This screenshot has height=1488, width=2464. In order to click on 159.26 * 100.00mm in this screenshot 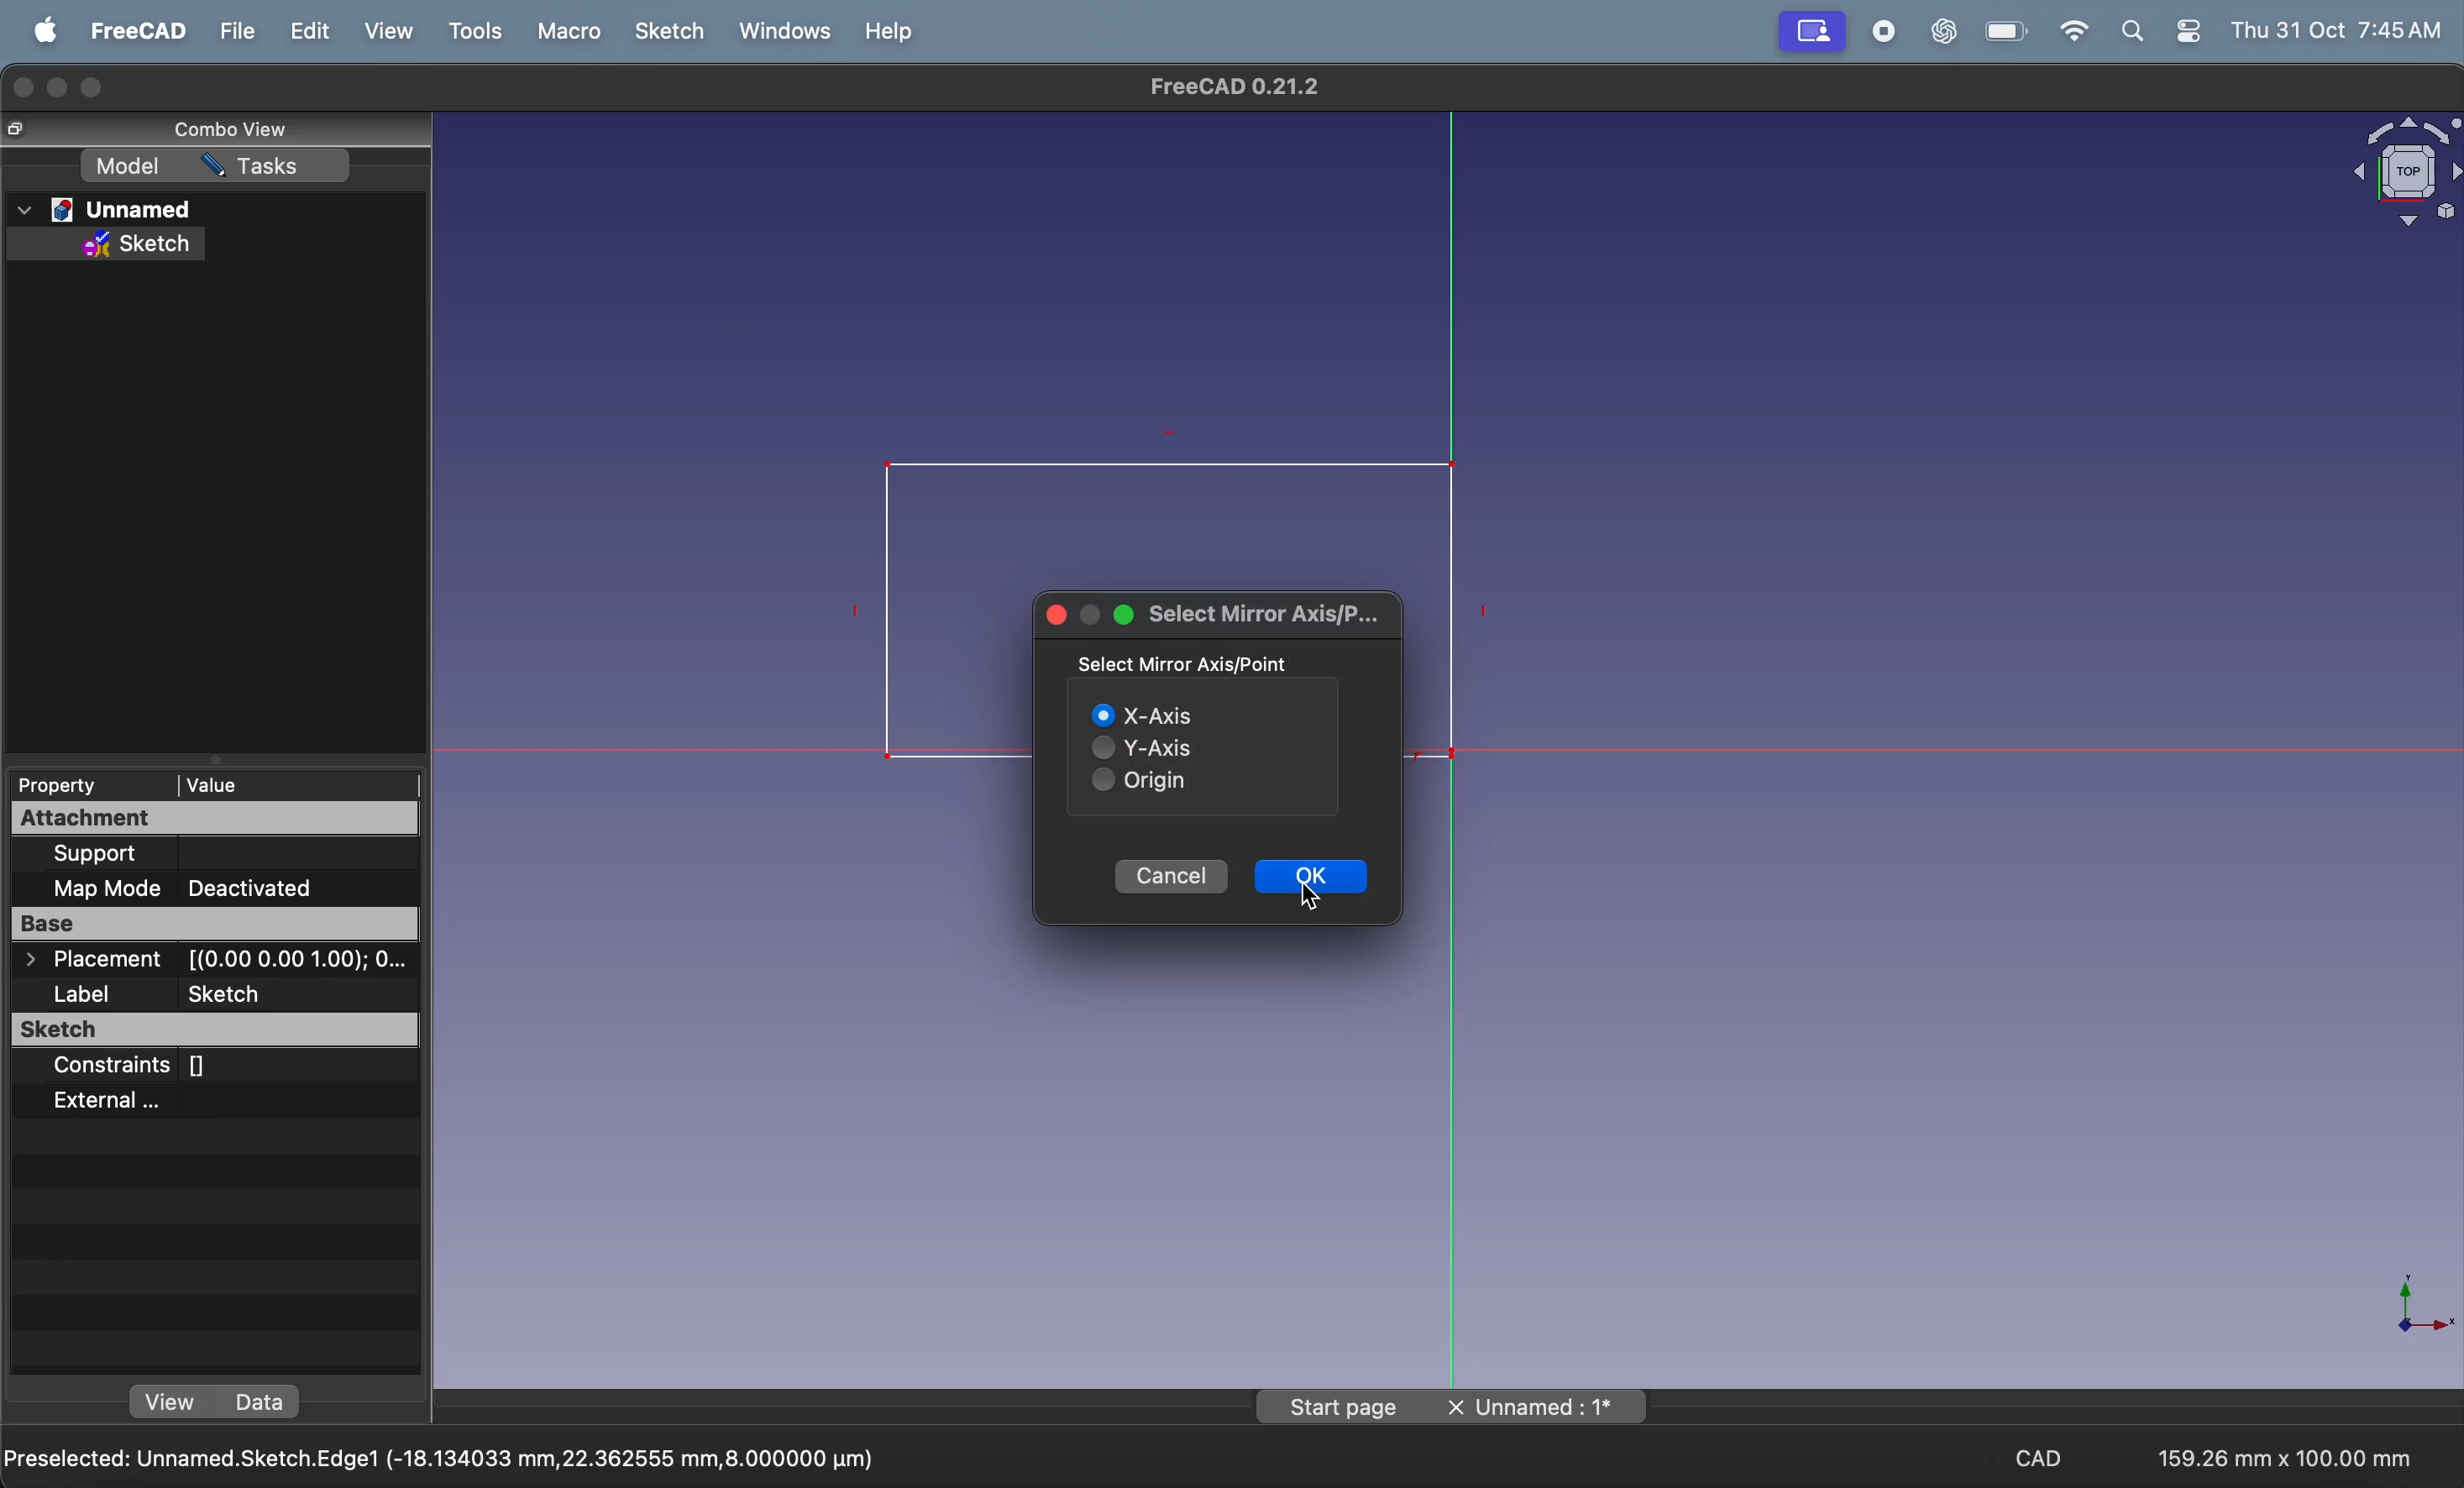, I will do `click(2289, 1454)`.